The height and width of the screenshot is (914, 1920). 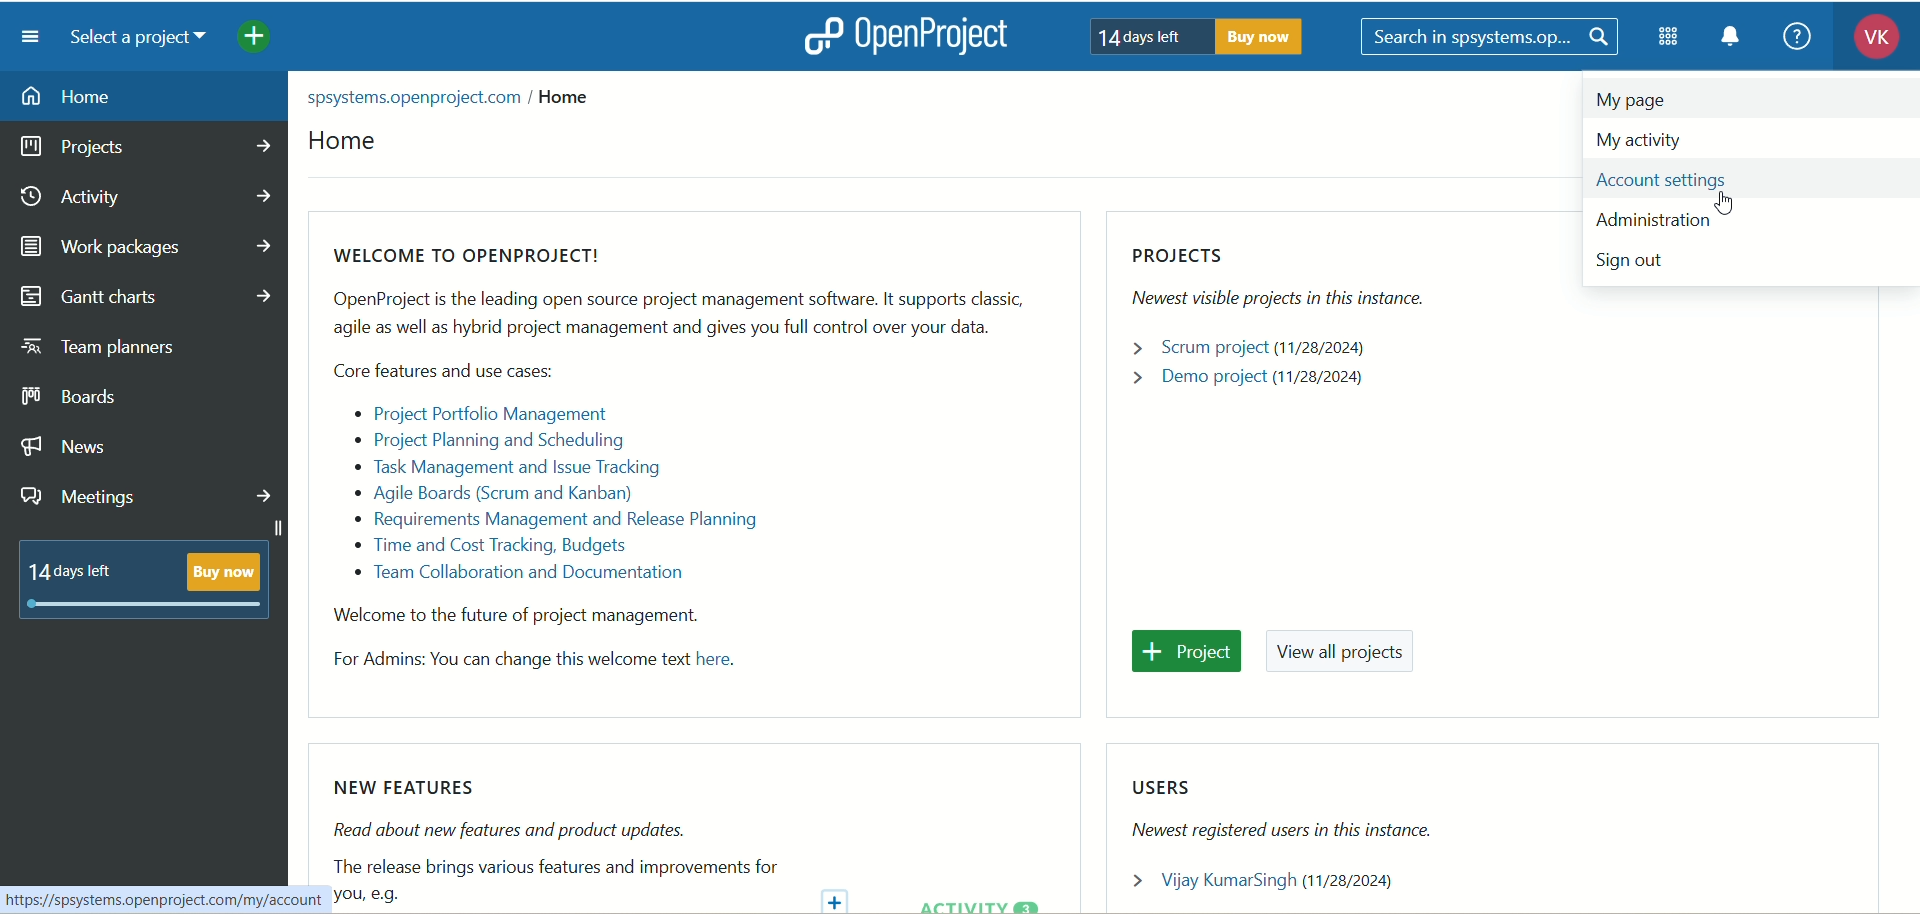 I want to click on activity, so click(x=146, y=201).